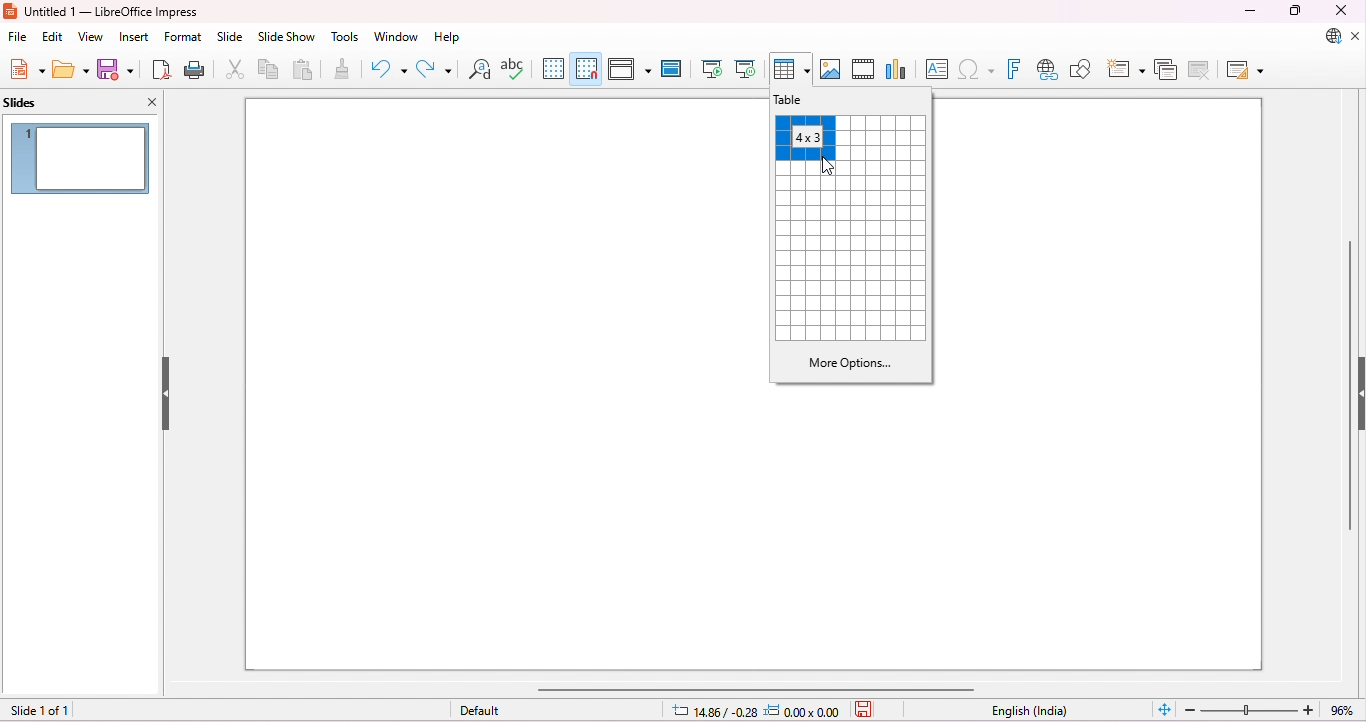  Describe the element at coordinates (397, 37) in the screenshot. I see `window` at that location.